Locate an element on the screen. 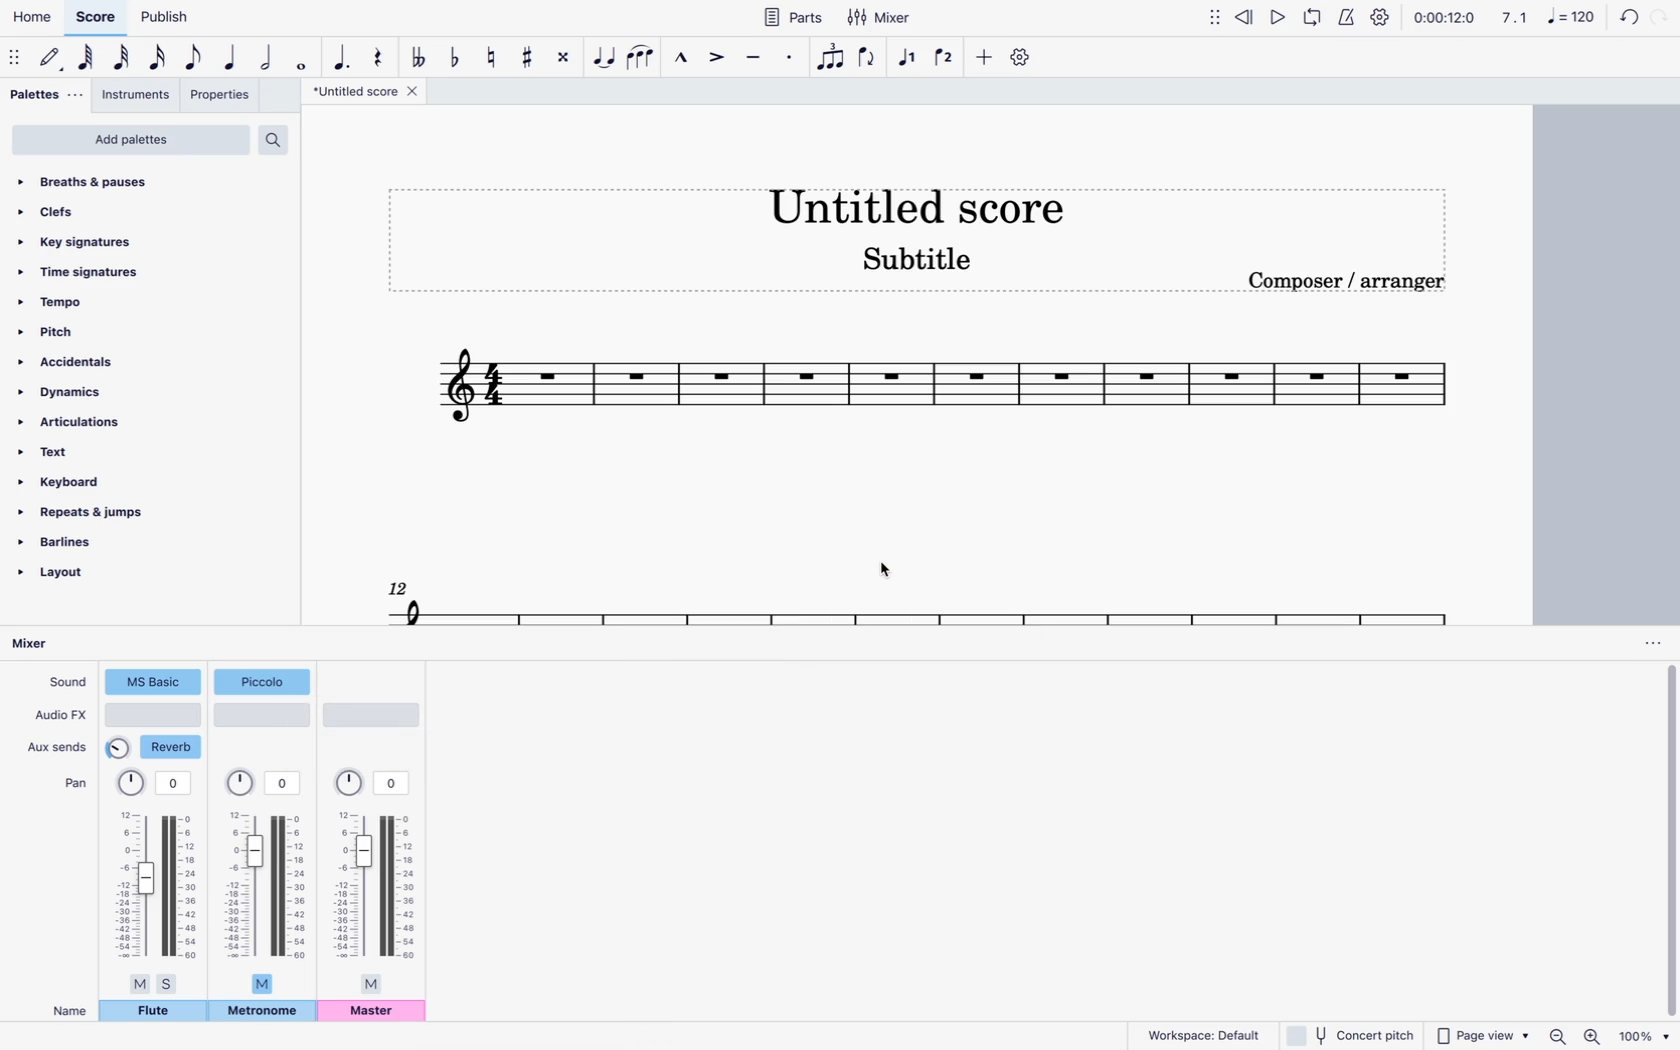 This screenshot has height=1050, width=1680. score is located at coordinates (942, 392).